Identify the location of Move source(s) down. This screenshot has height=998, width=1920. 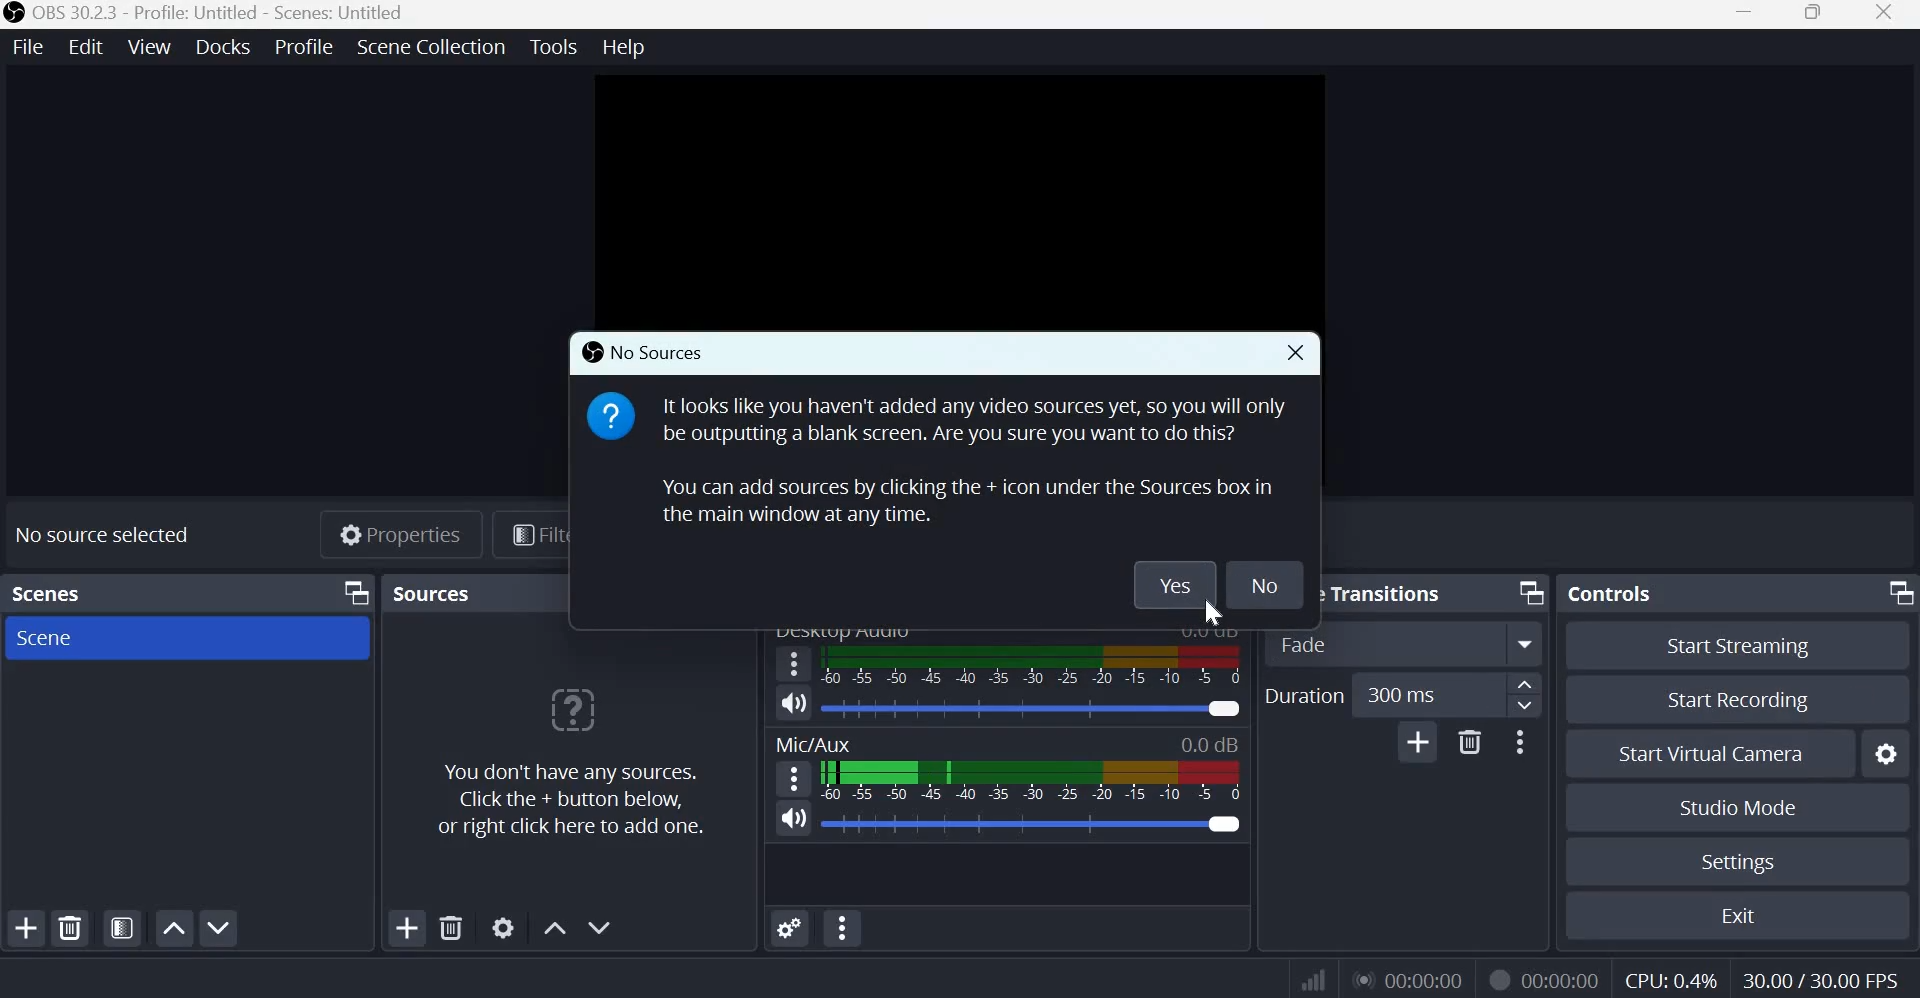
(606, 927).